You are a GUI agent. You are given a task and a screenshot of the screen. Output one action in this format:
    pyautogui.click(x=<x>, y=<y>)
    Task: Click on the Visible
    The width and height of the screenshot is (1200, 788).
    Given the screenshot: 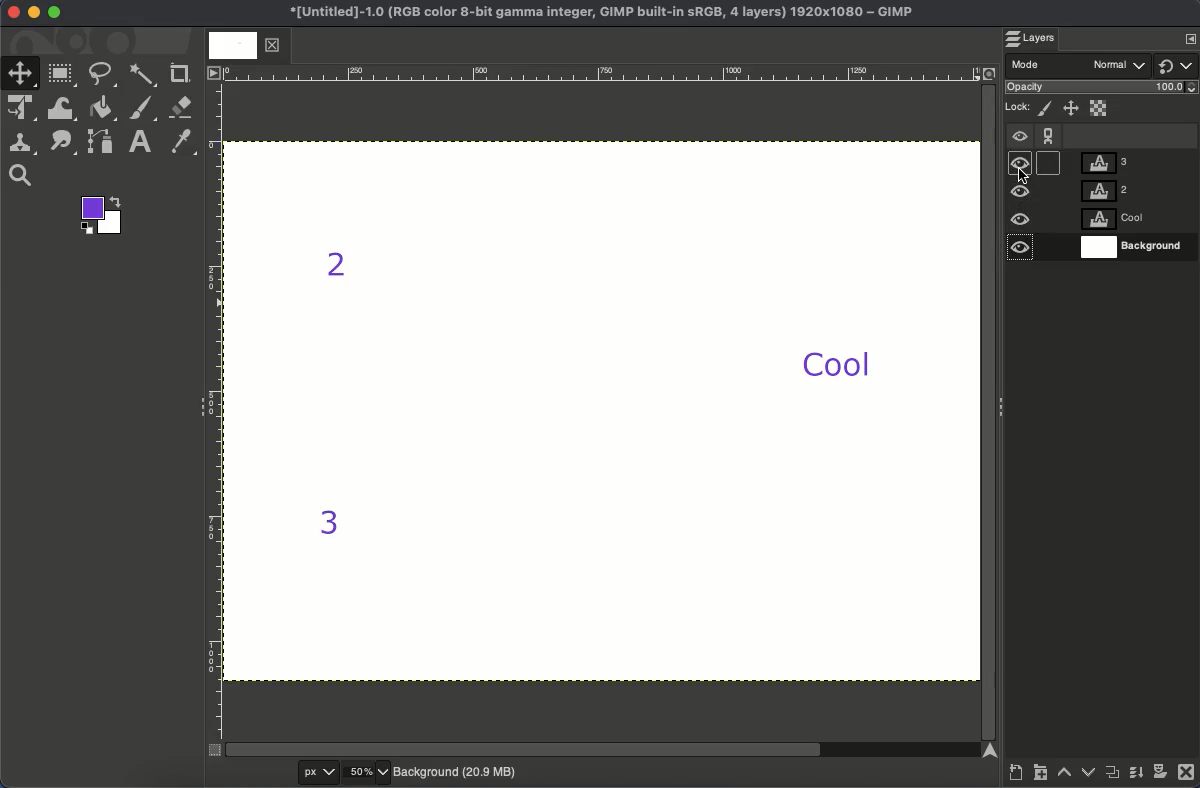 What is the action you would take?
    pyautogui.click(x=1021, y=220)
    